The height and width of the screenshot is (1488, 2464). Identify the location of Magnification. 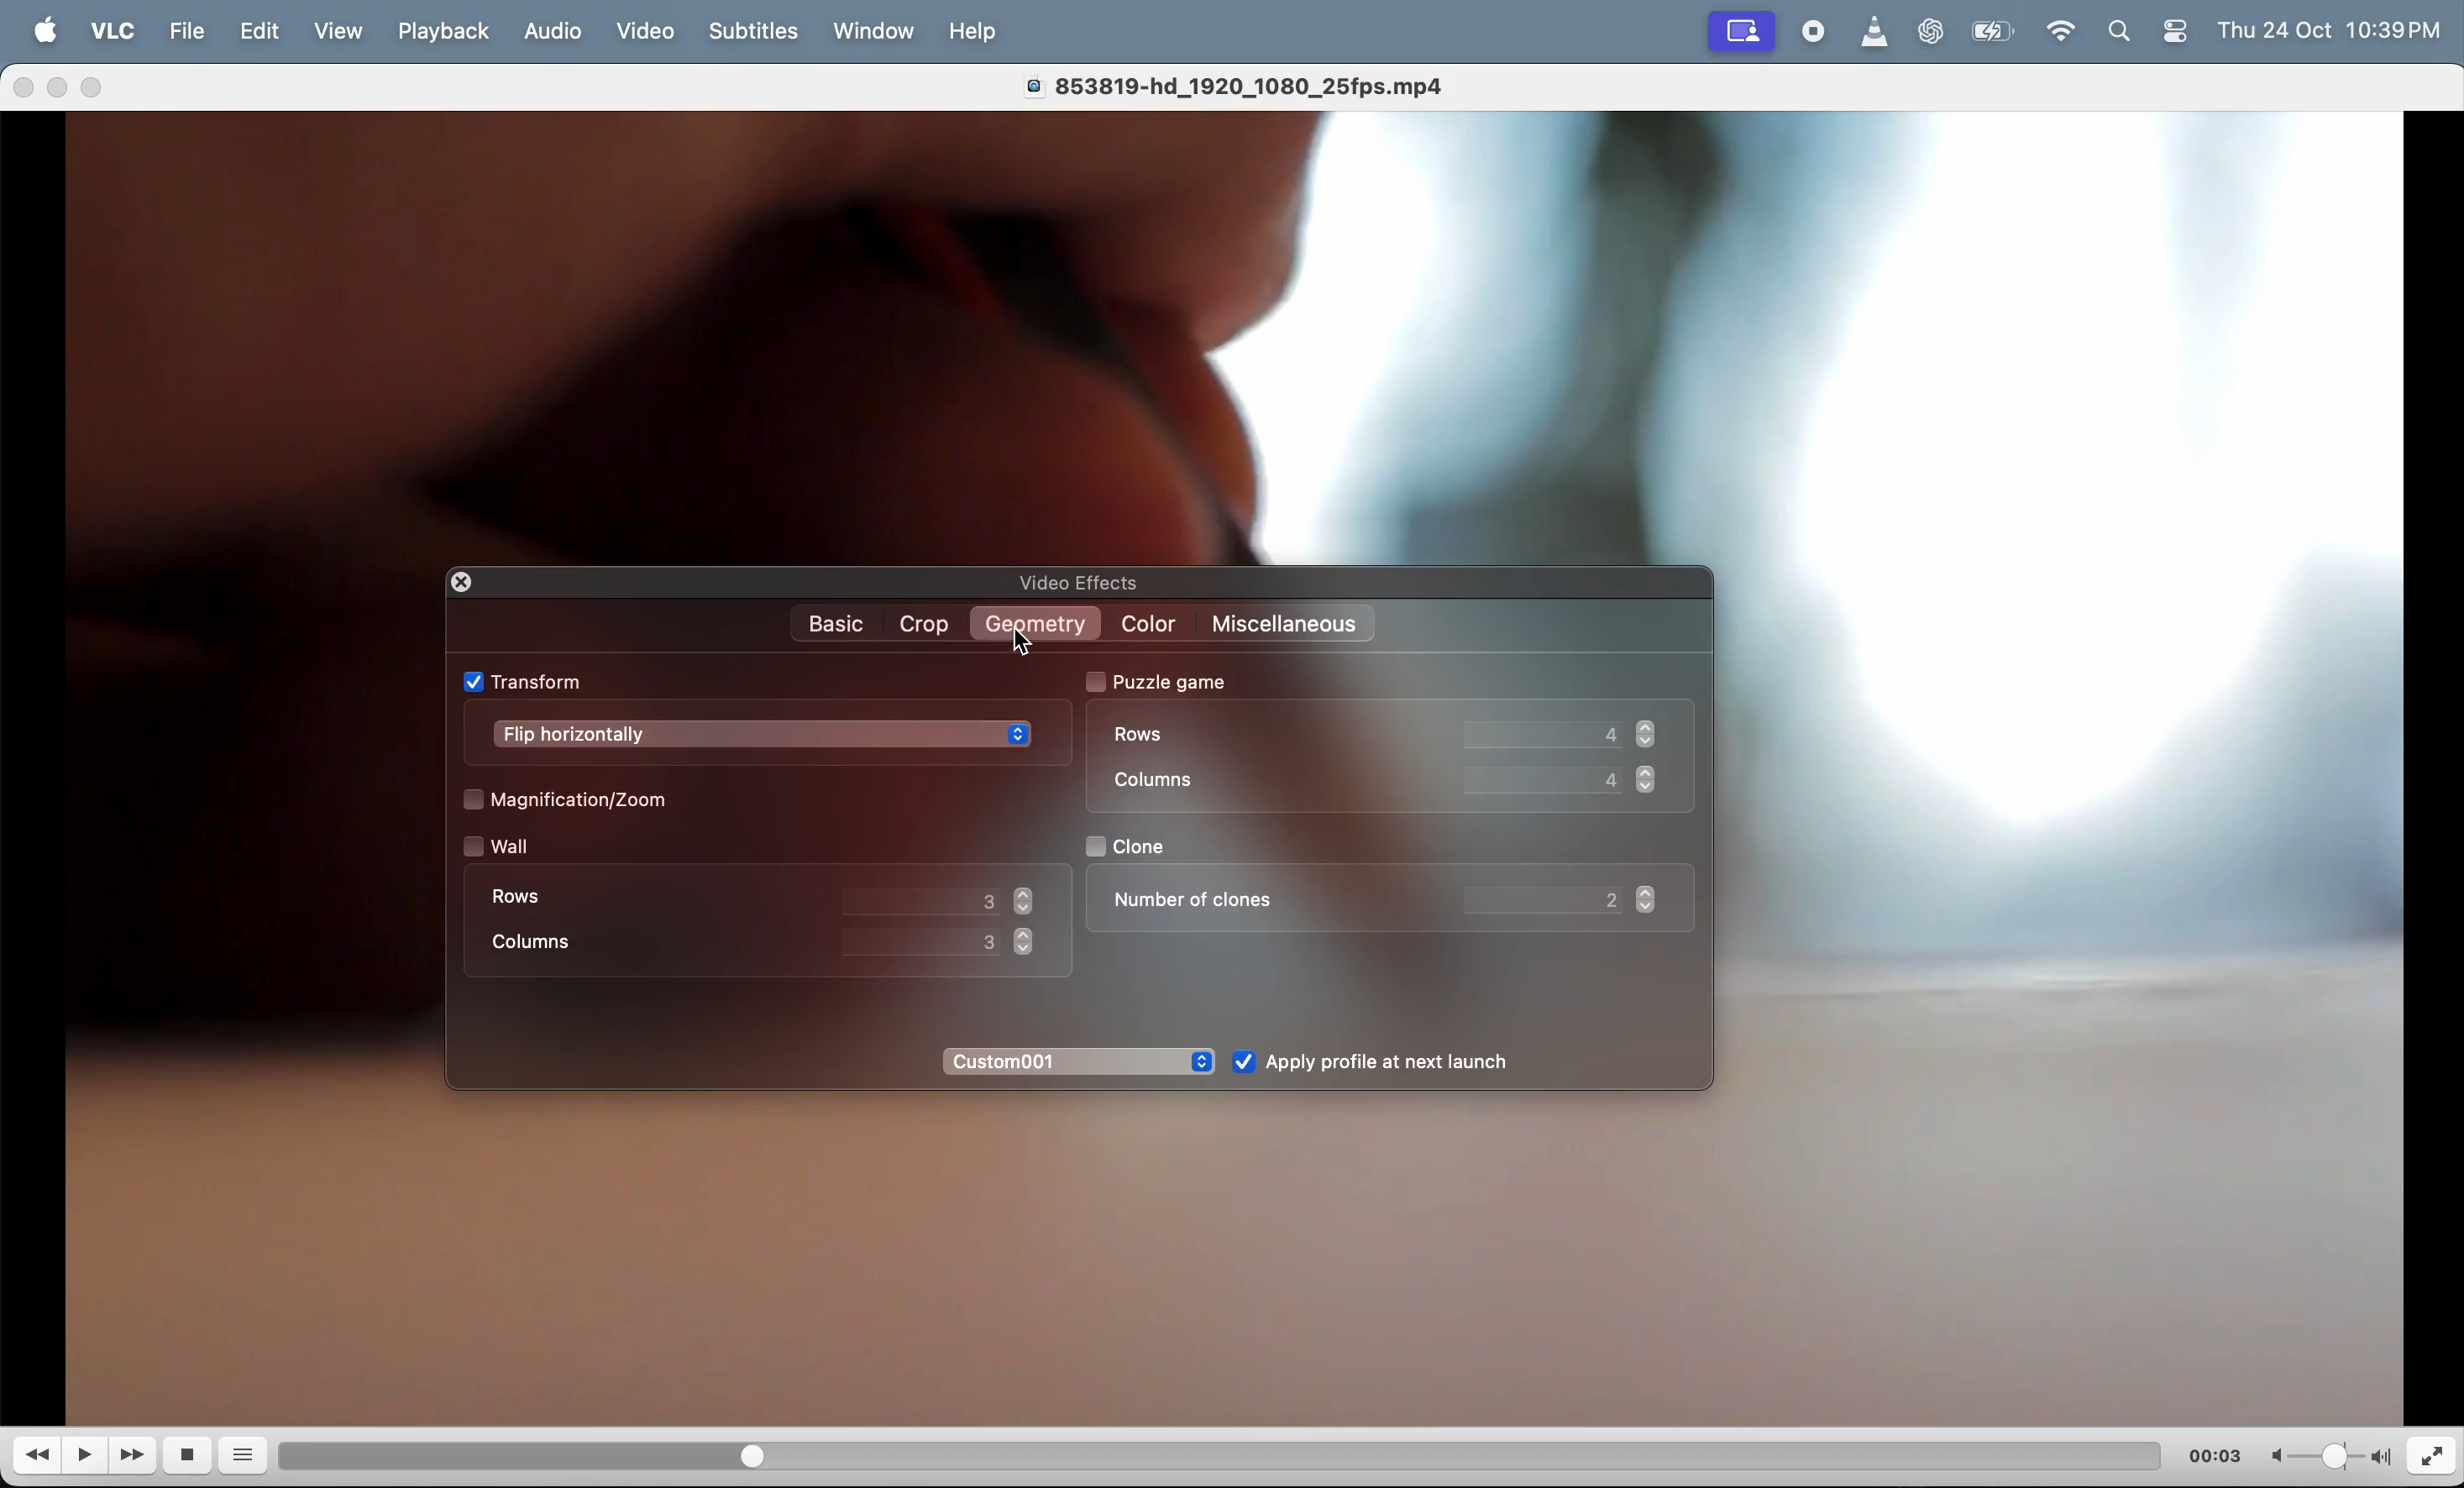
(583, 800).